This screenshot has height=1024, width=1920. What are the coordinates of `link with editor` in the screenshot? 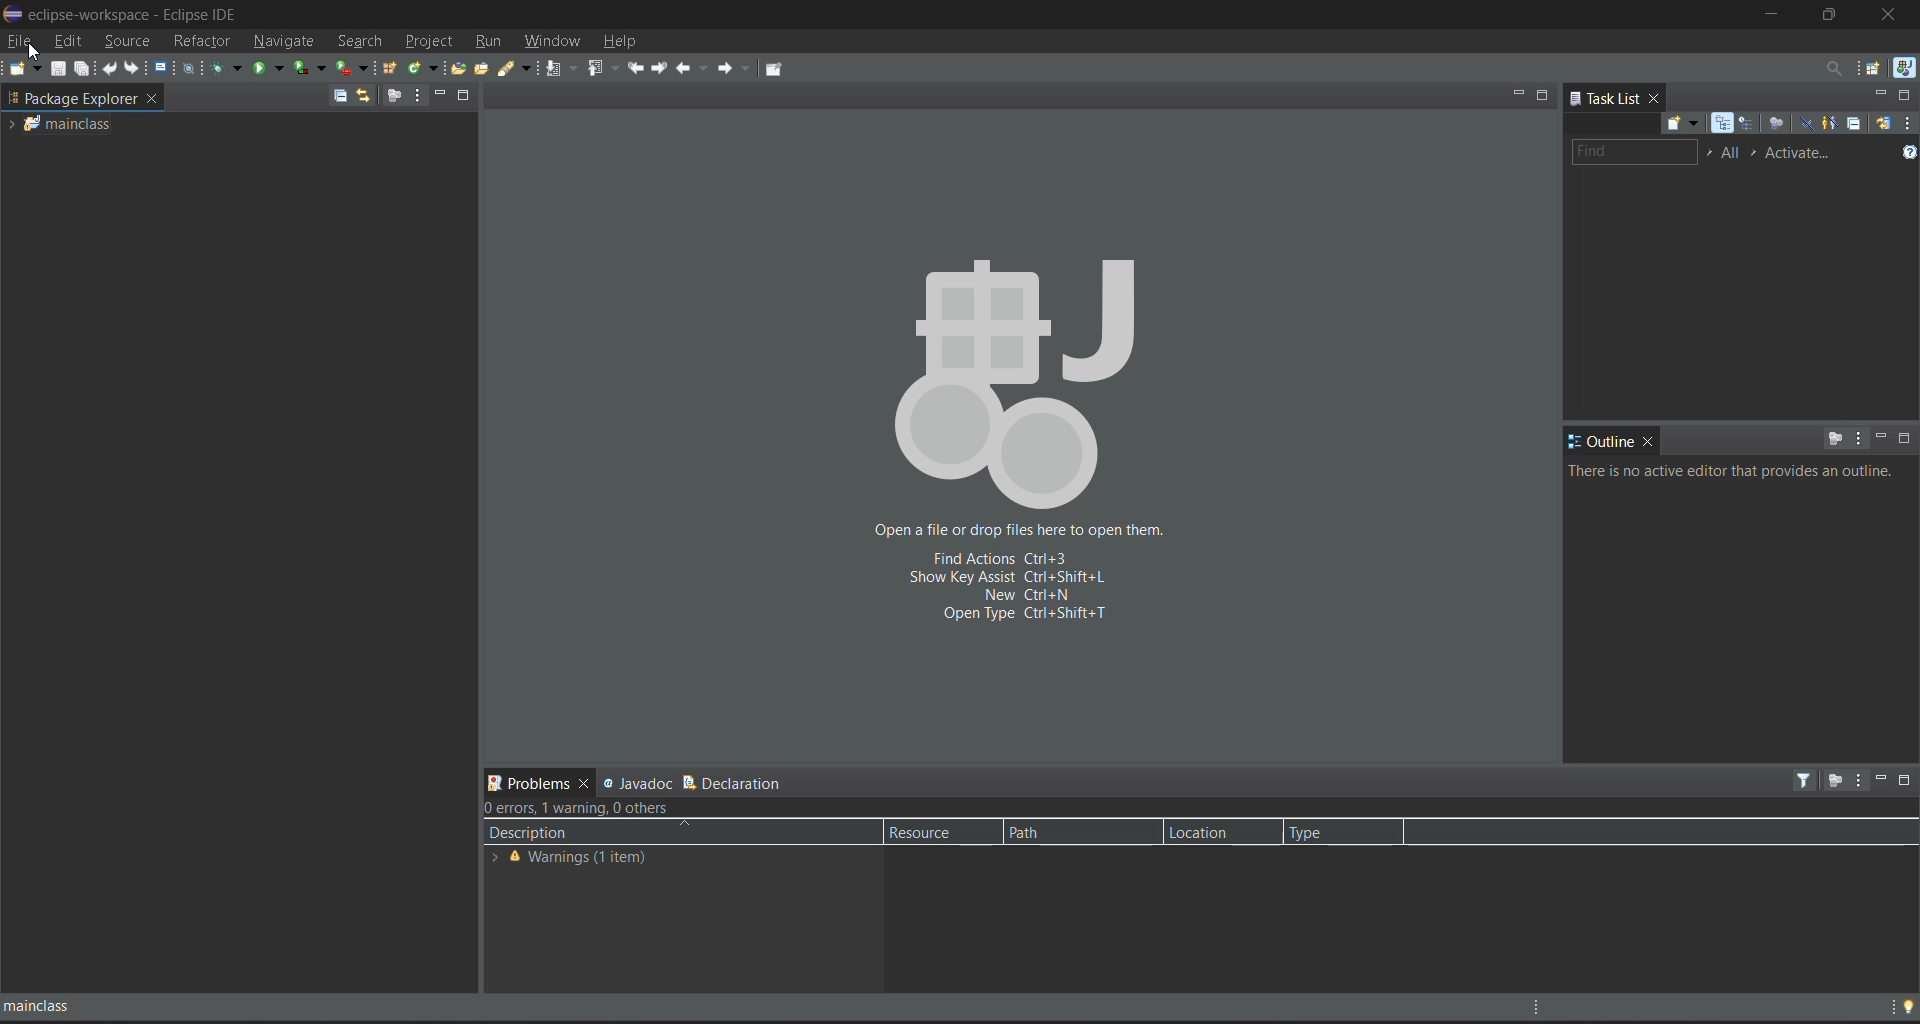 It's located at (363, 95).